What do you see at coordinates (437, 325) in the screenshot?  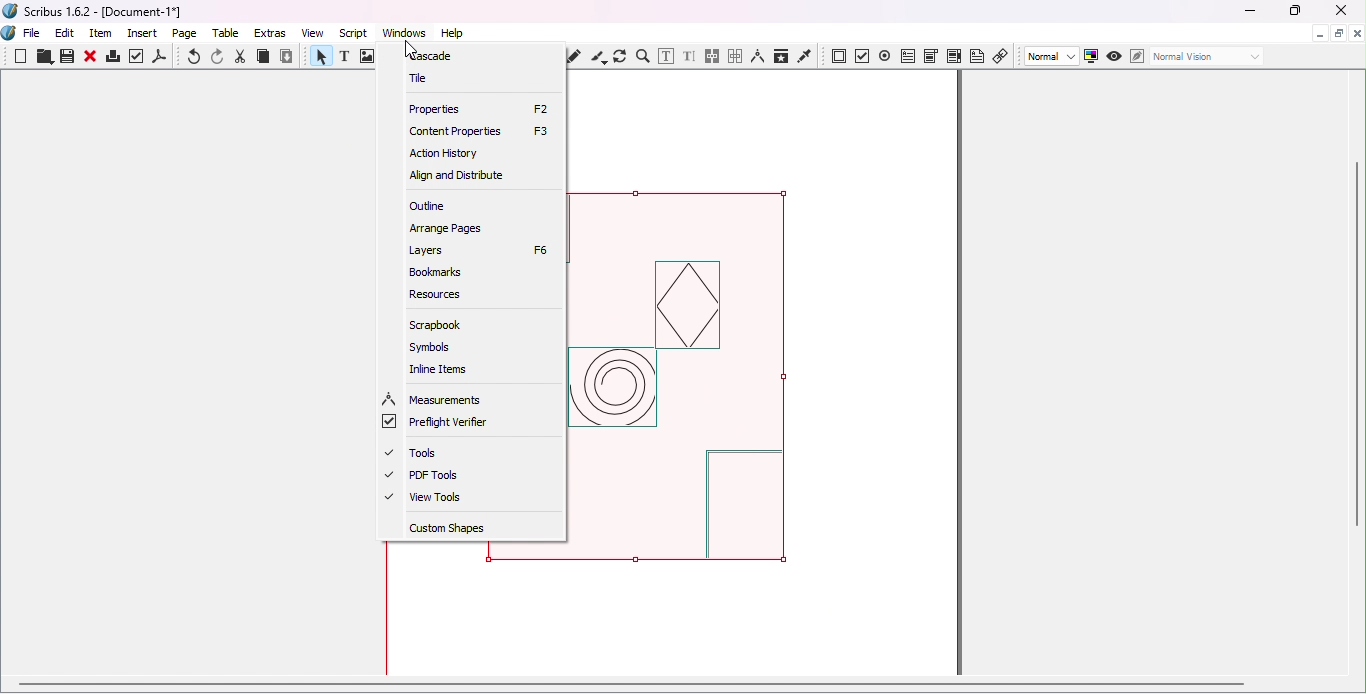 I see `Scrapbook` at bounding box center [437, 325].